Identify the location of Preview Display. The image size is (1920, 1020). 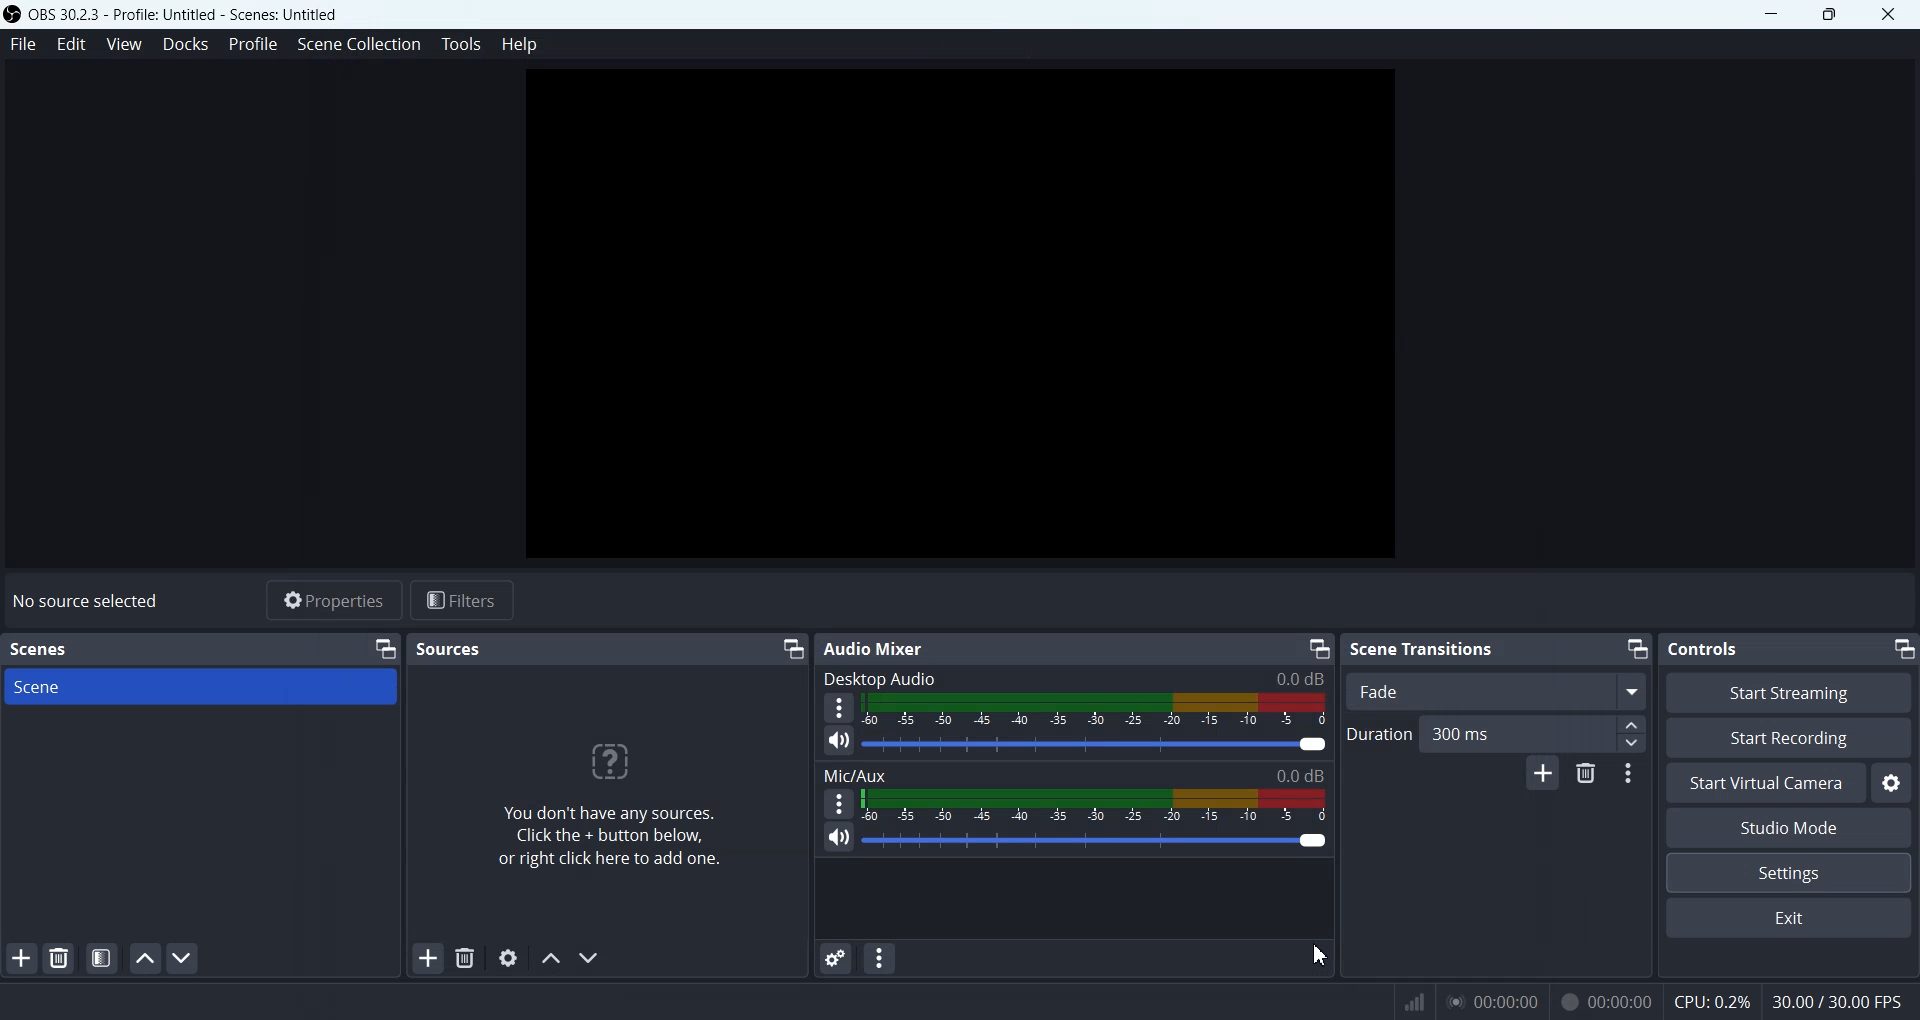
(960, 318).